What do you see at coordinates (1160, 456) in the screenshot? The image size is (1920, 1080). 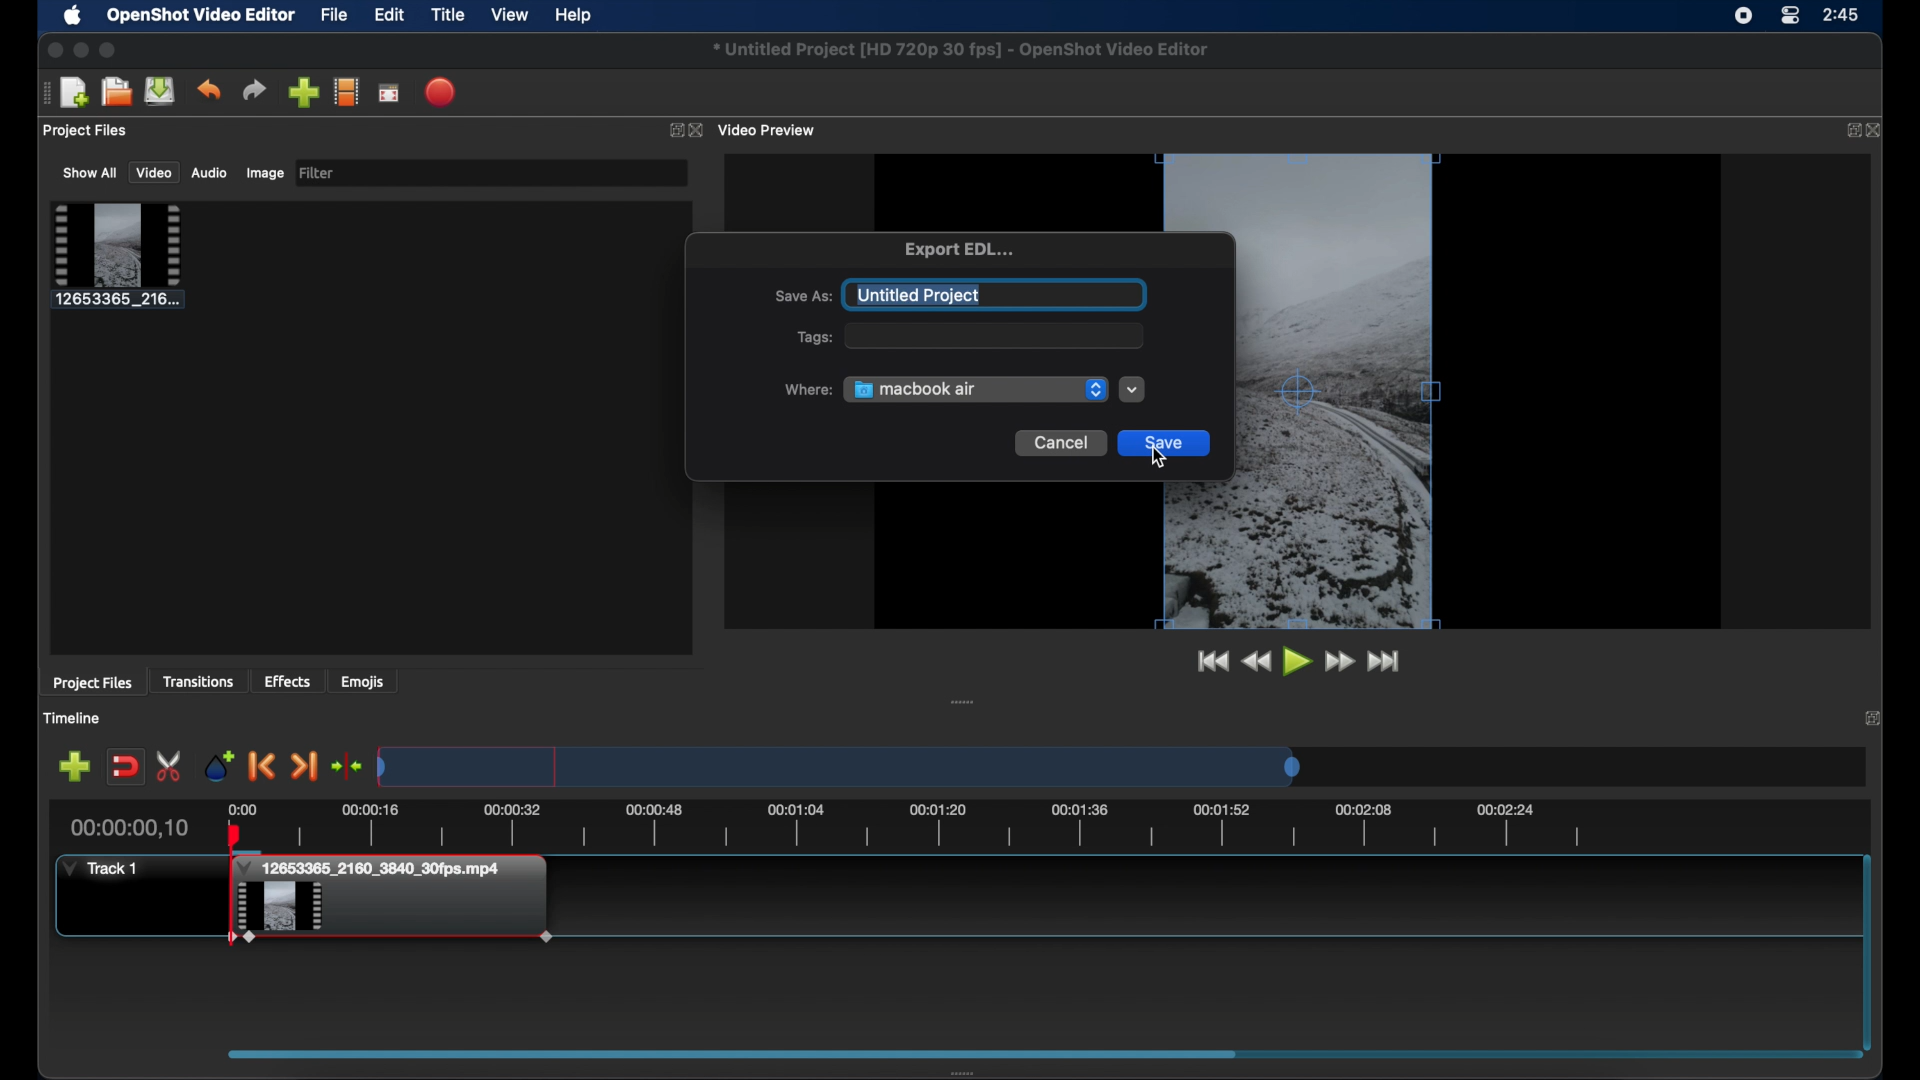 I see `cursor` at bounding box center [1160, 456].